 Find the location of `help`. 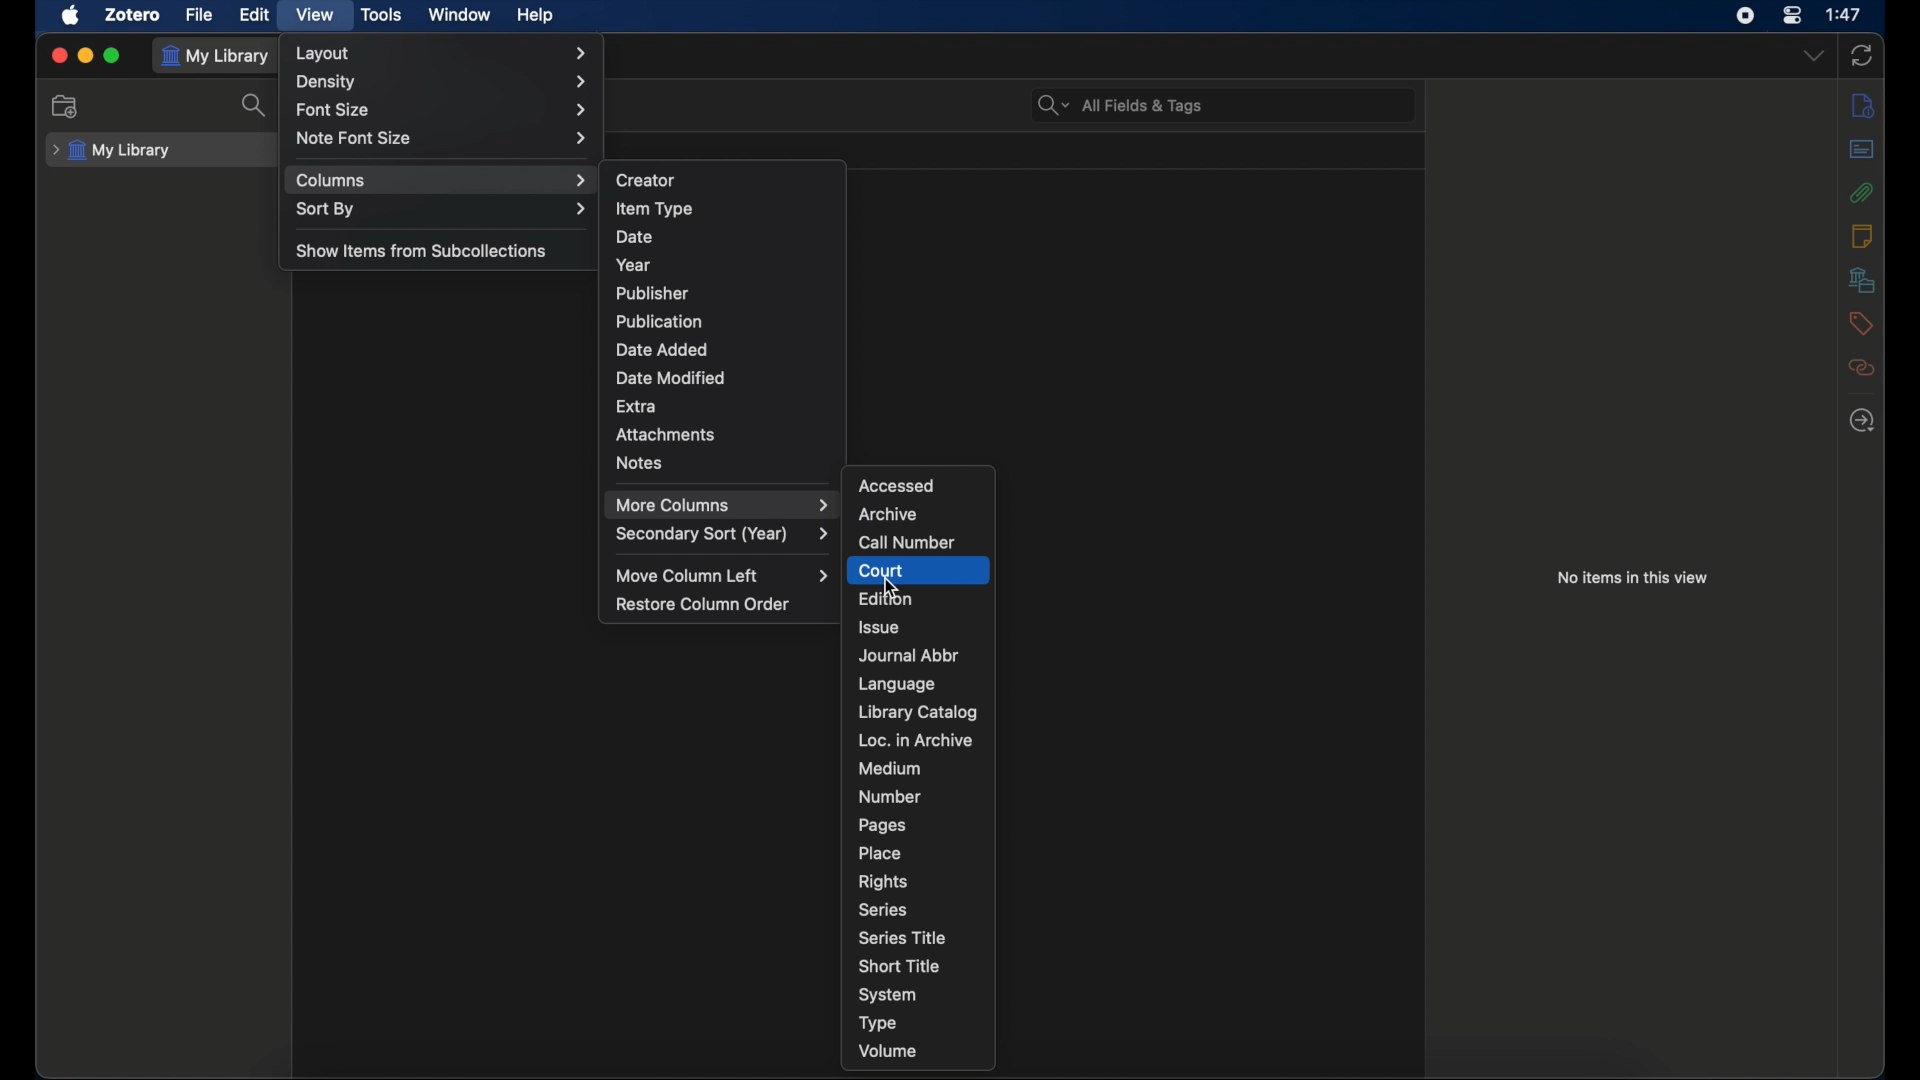

help is located at coordinates (534, 16).